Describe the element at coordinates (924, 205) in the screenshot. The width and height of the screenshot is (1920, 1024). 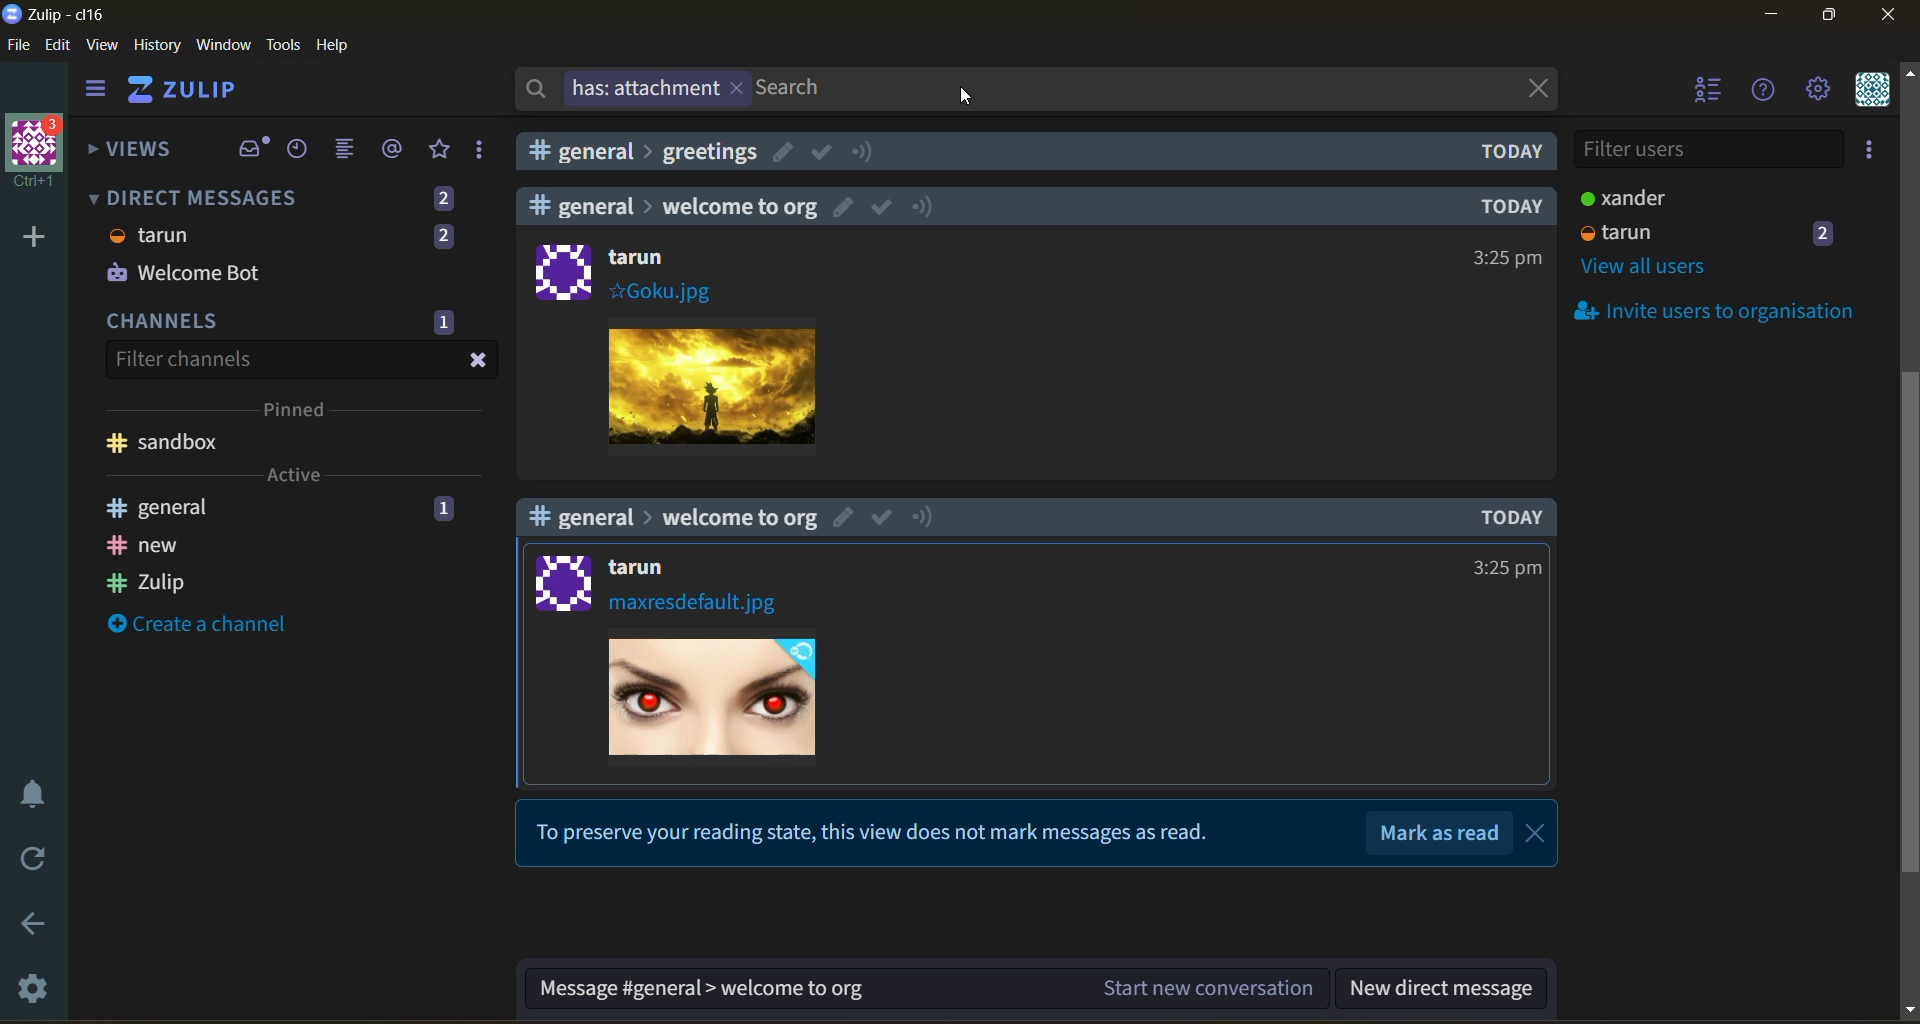
I see `notify` at that location.